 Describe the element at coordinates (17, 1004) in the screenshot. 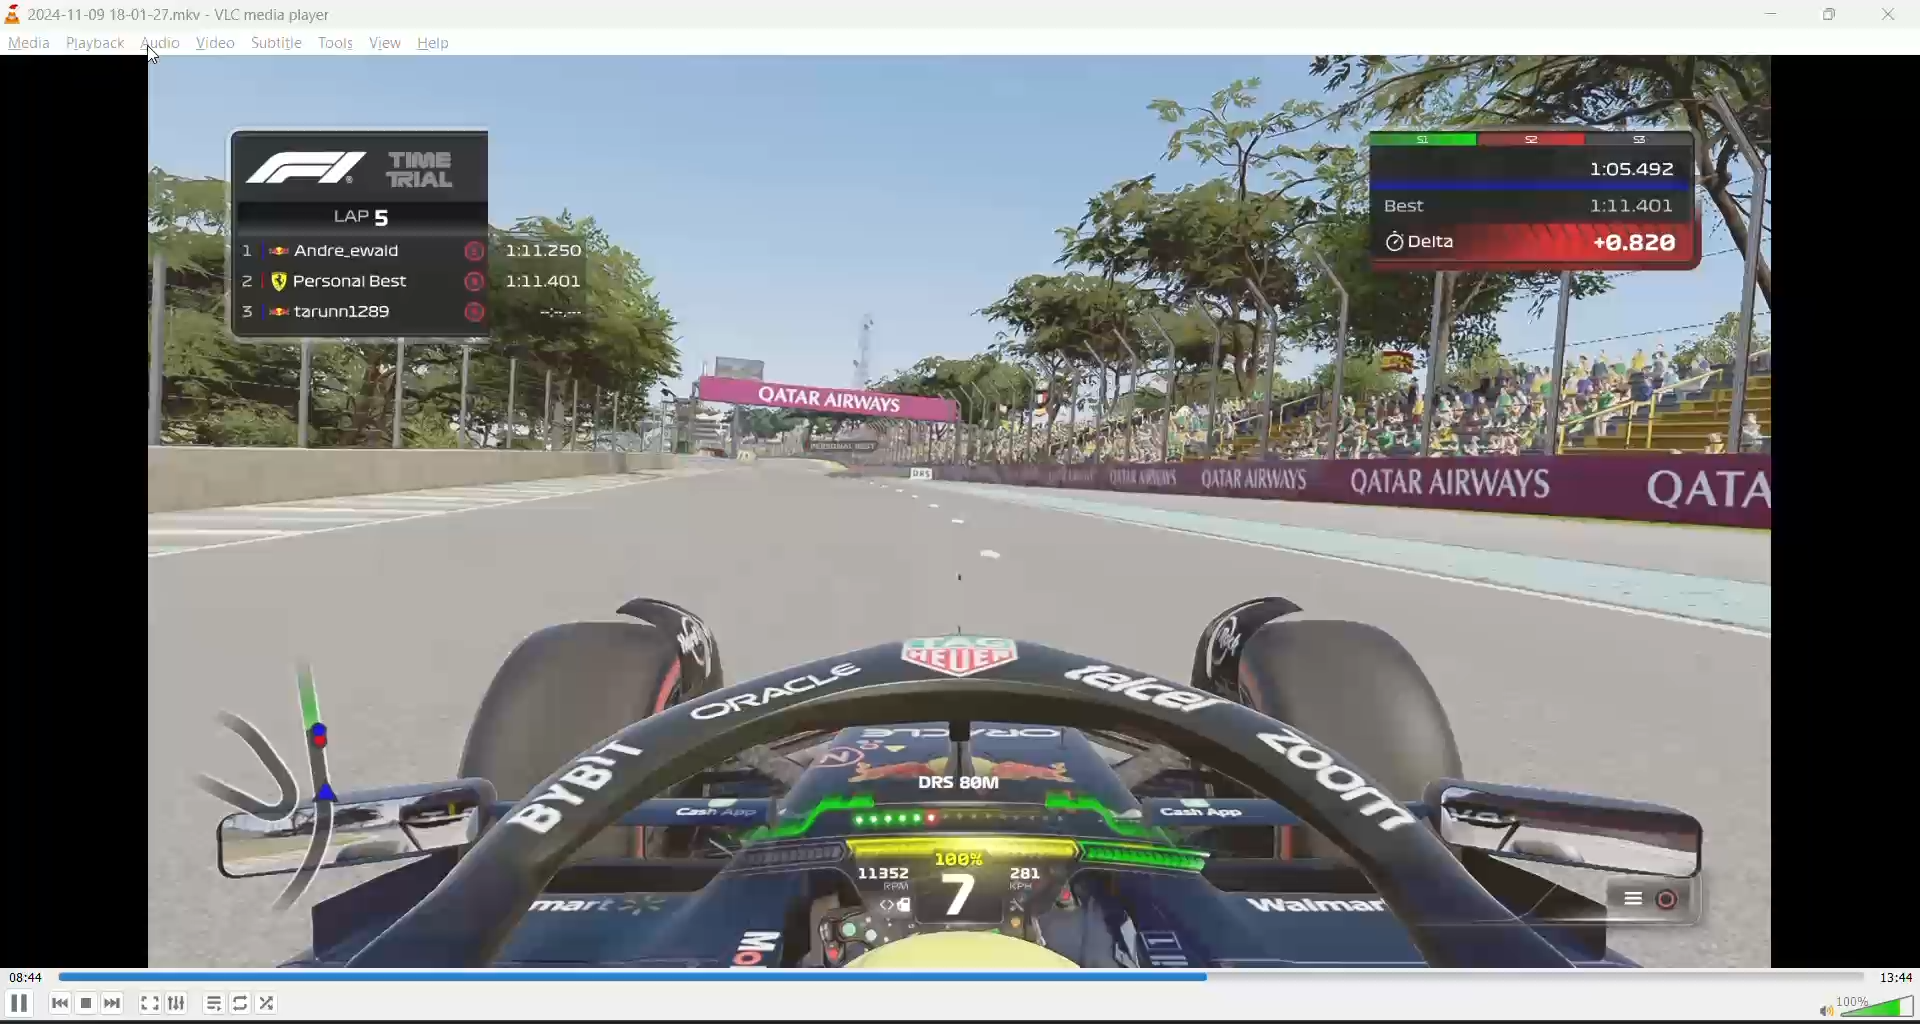

I see `pause` at that location.